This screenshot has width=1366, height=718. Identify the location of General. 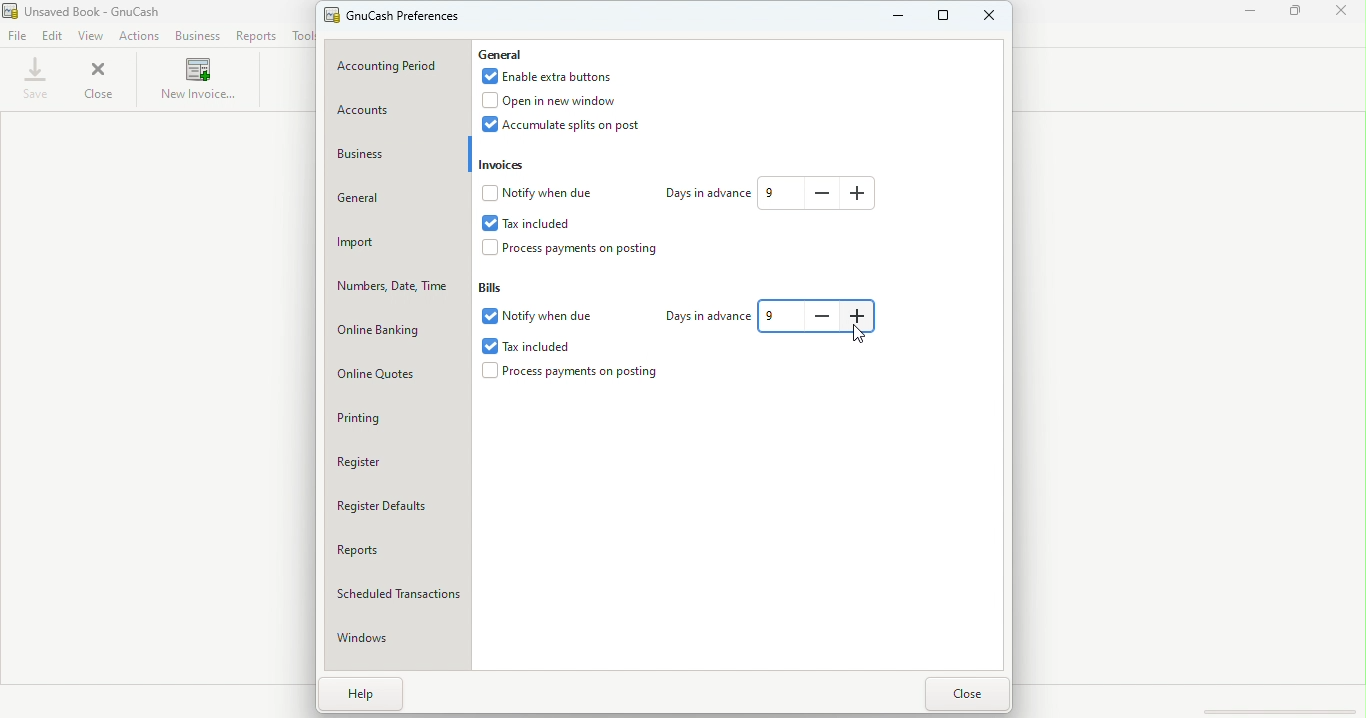
(501, 53).